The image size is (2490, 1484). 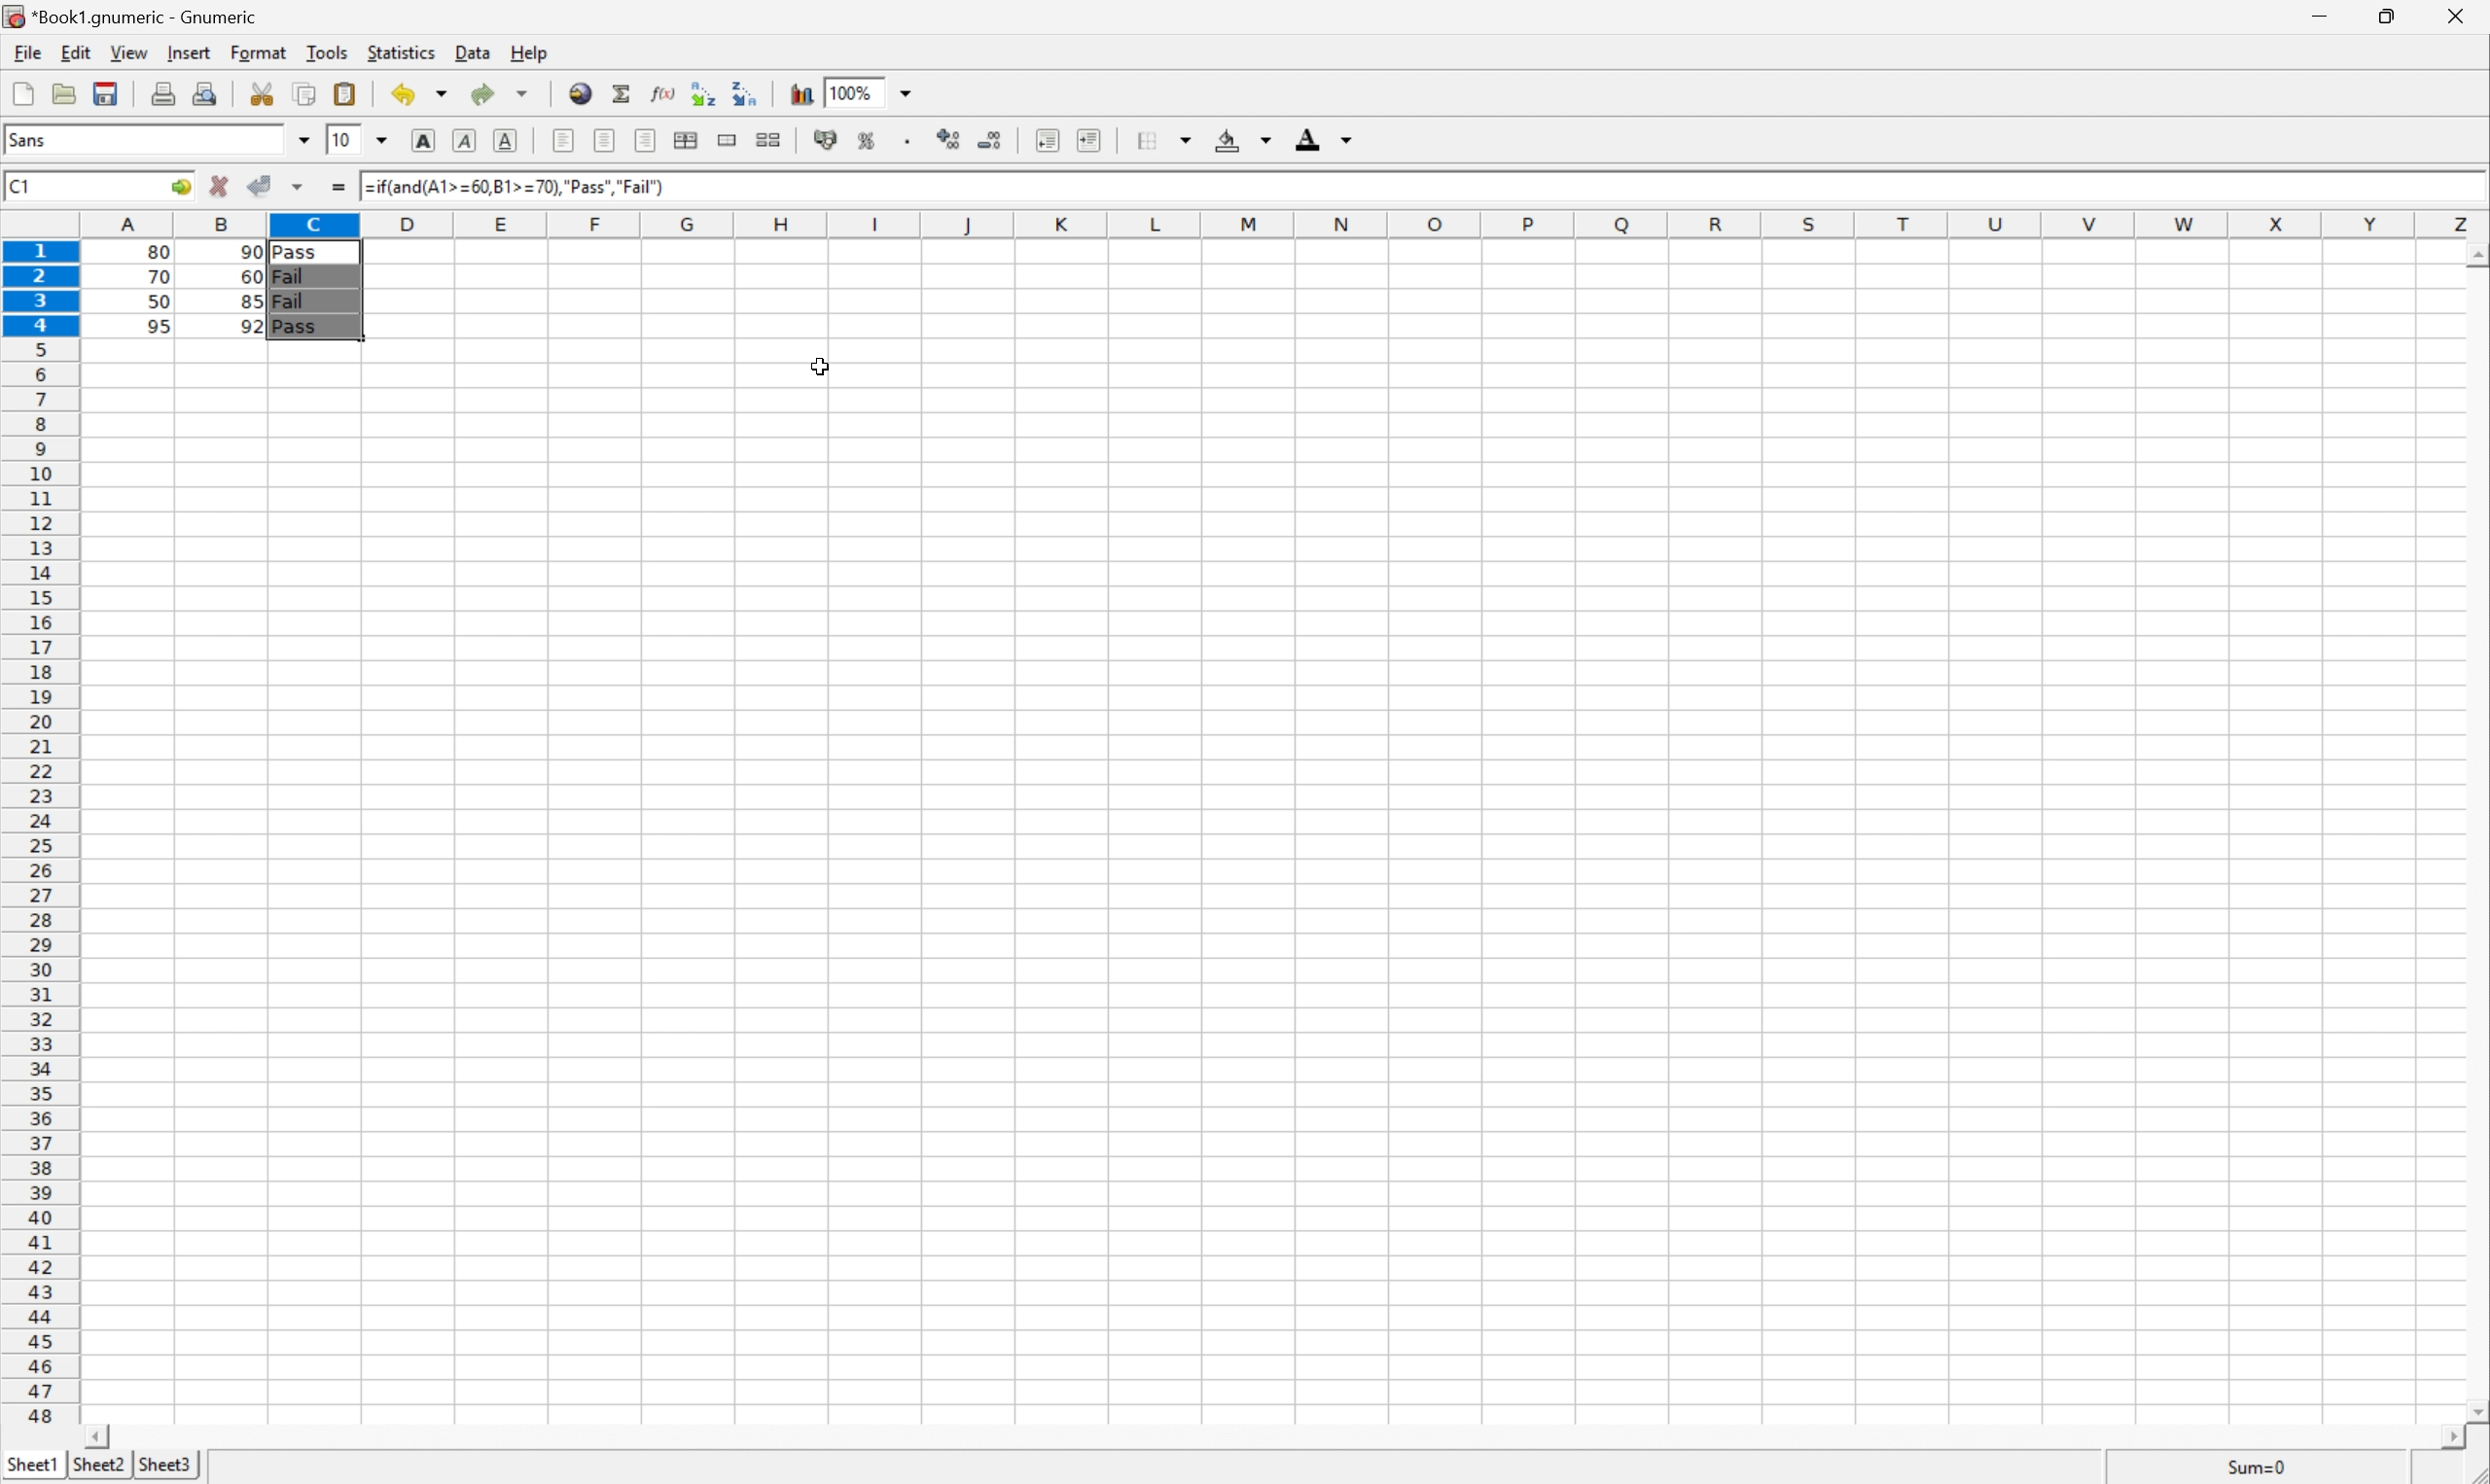 I want to click on Scroll Left, so click(x=104, y=1430).